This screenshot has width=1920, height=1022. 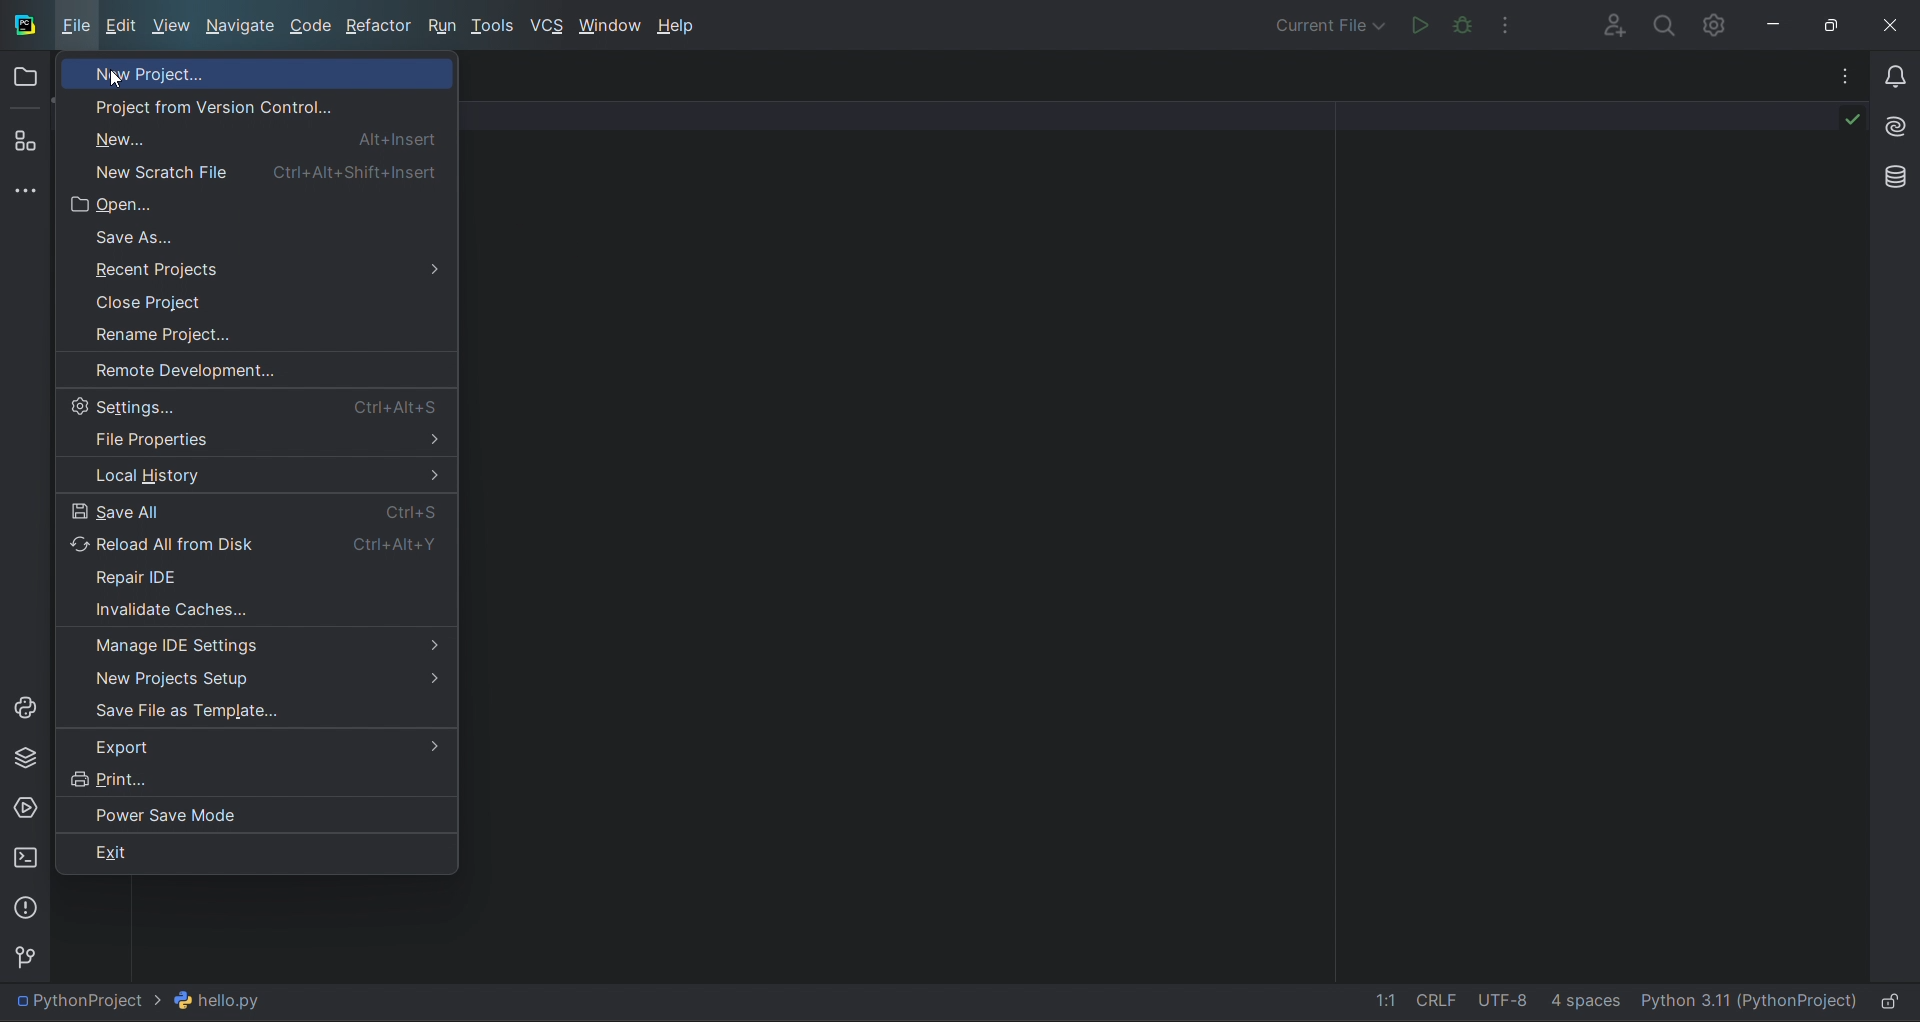 What do you see at coordinates (1607, 24) in the screenshot?
I see `add user` at bounding box center [1607, 24].